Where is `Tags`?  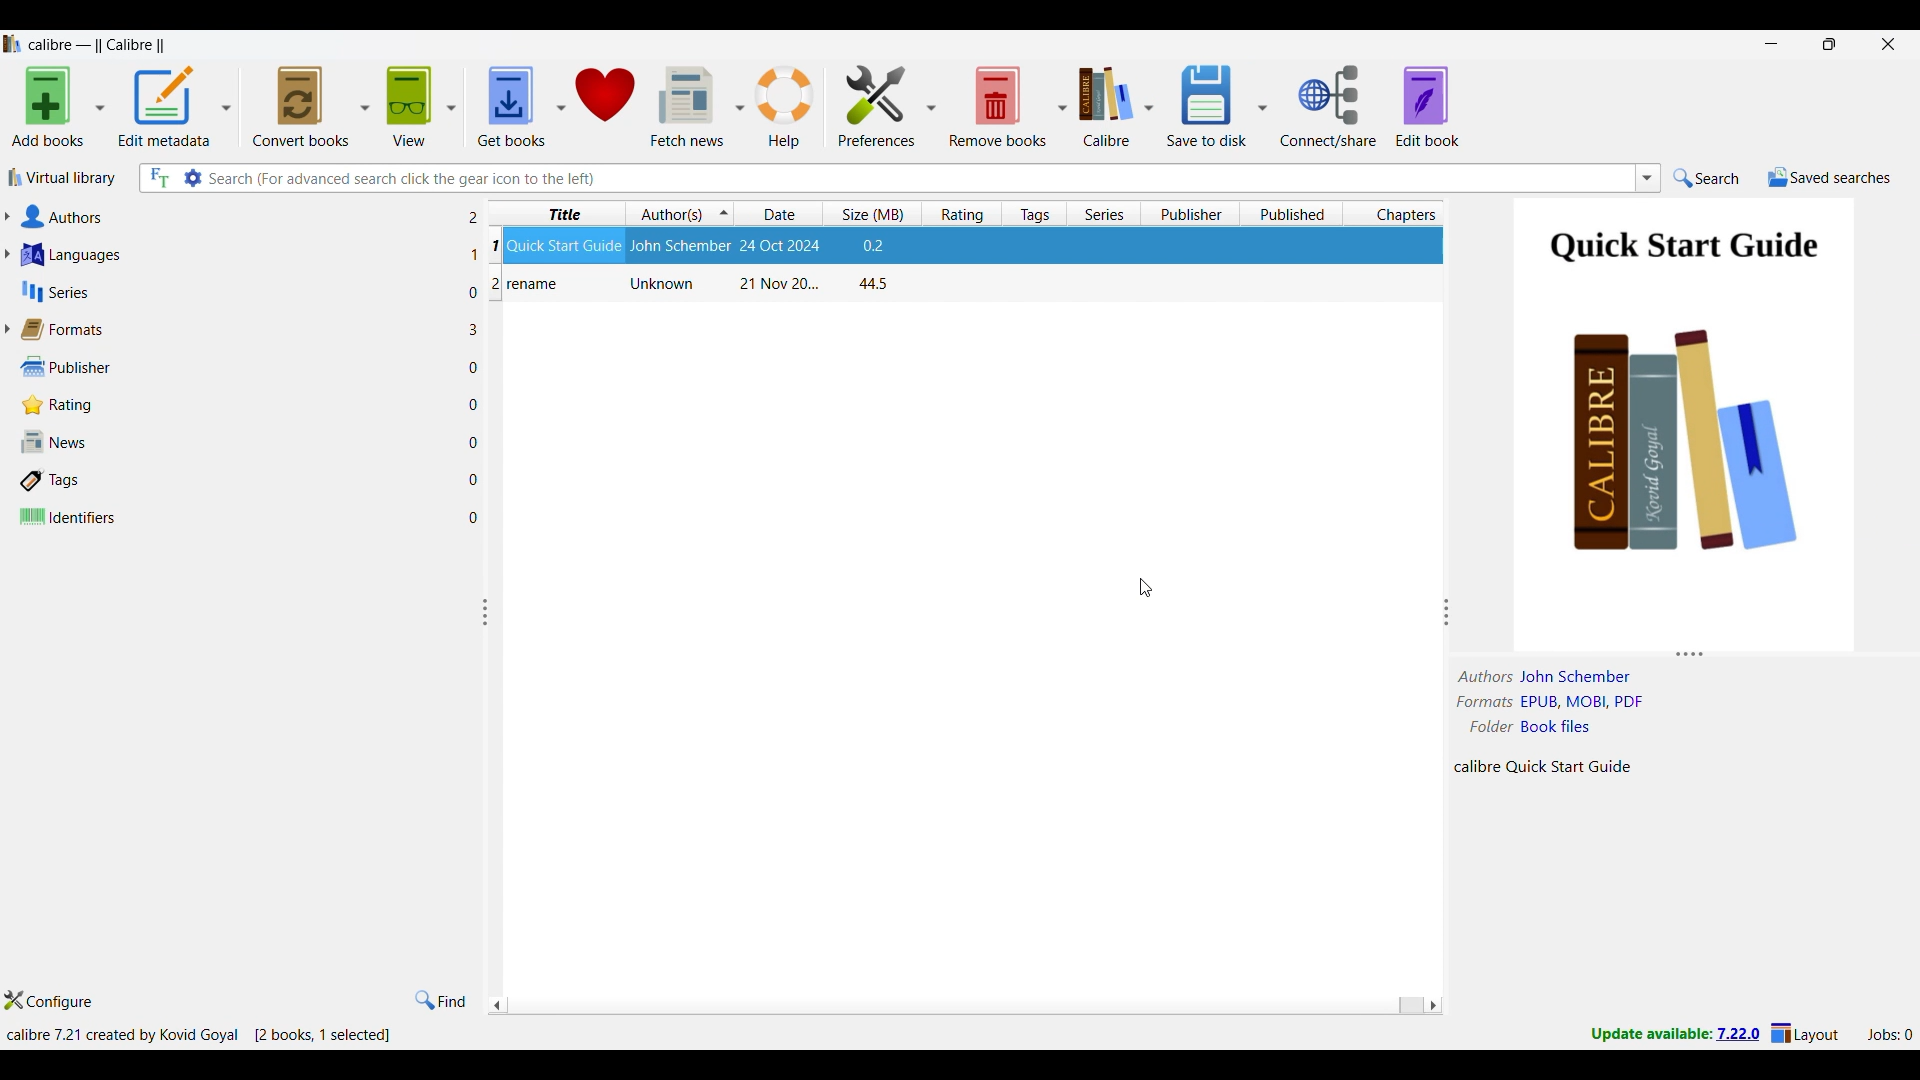
Tags is located at coordinates (237, 480).